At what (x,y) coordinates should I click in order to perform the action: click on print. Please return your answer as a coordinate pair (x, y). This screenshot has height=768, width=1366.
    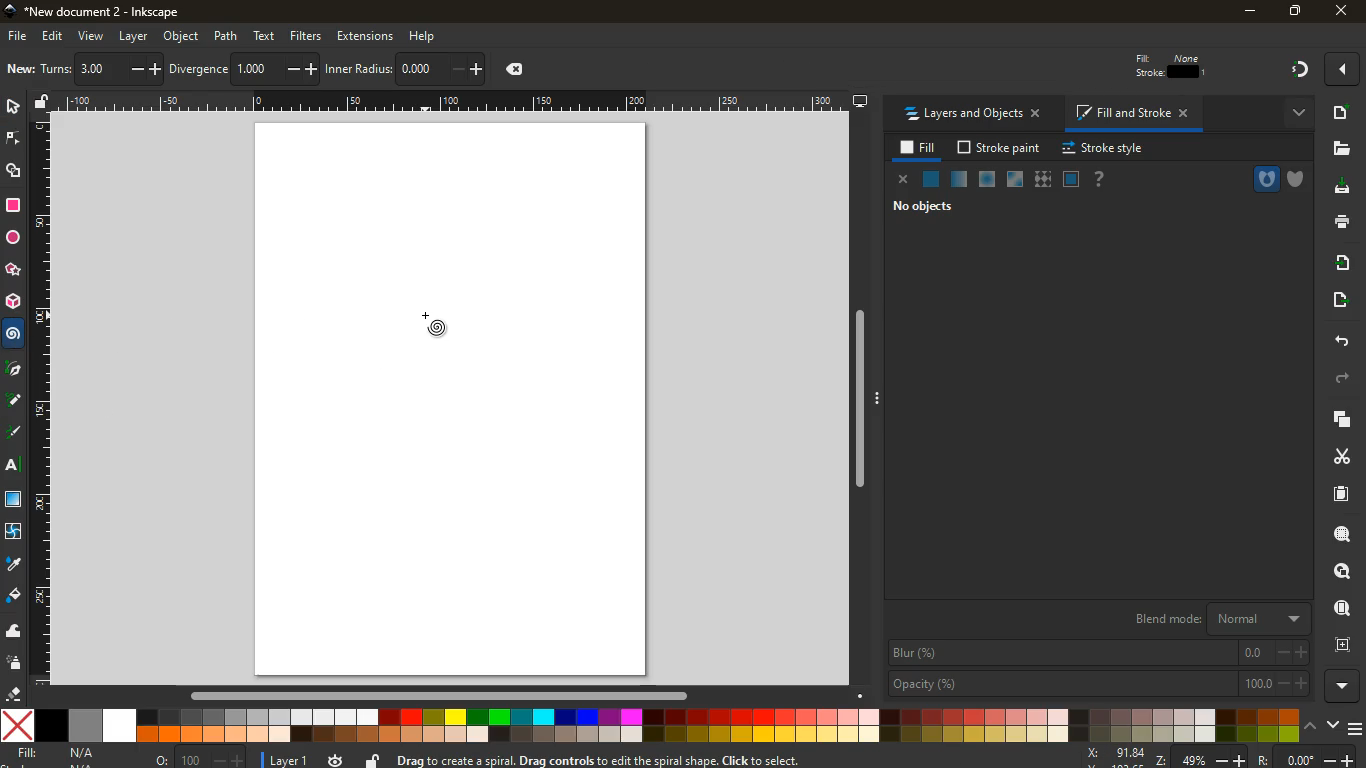
    Looking at the image, I should click on (1340, 223).